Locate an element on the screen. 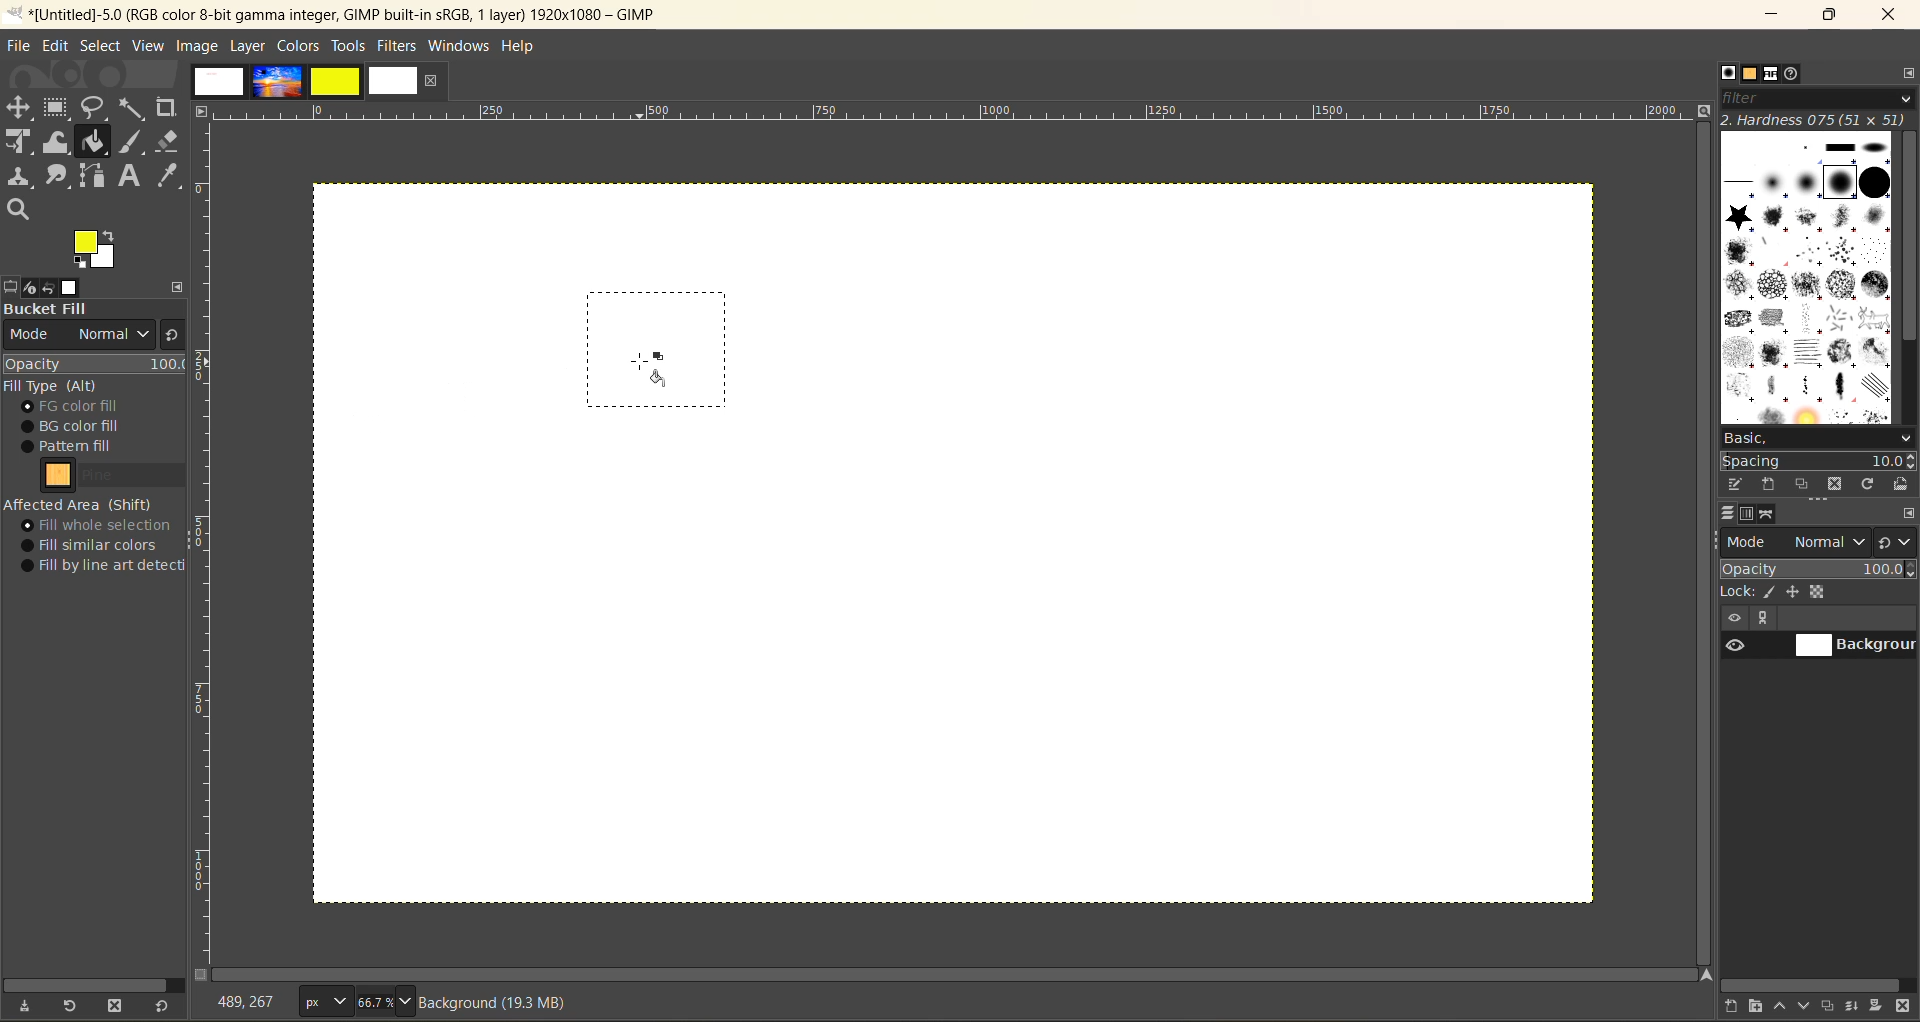 This screenshot has height=1022, width=1920. fg color is located at coordinates (102, 407).